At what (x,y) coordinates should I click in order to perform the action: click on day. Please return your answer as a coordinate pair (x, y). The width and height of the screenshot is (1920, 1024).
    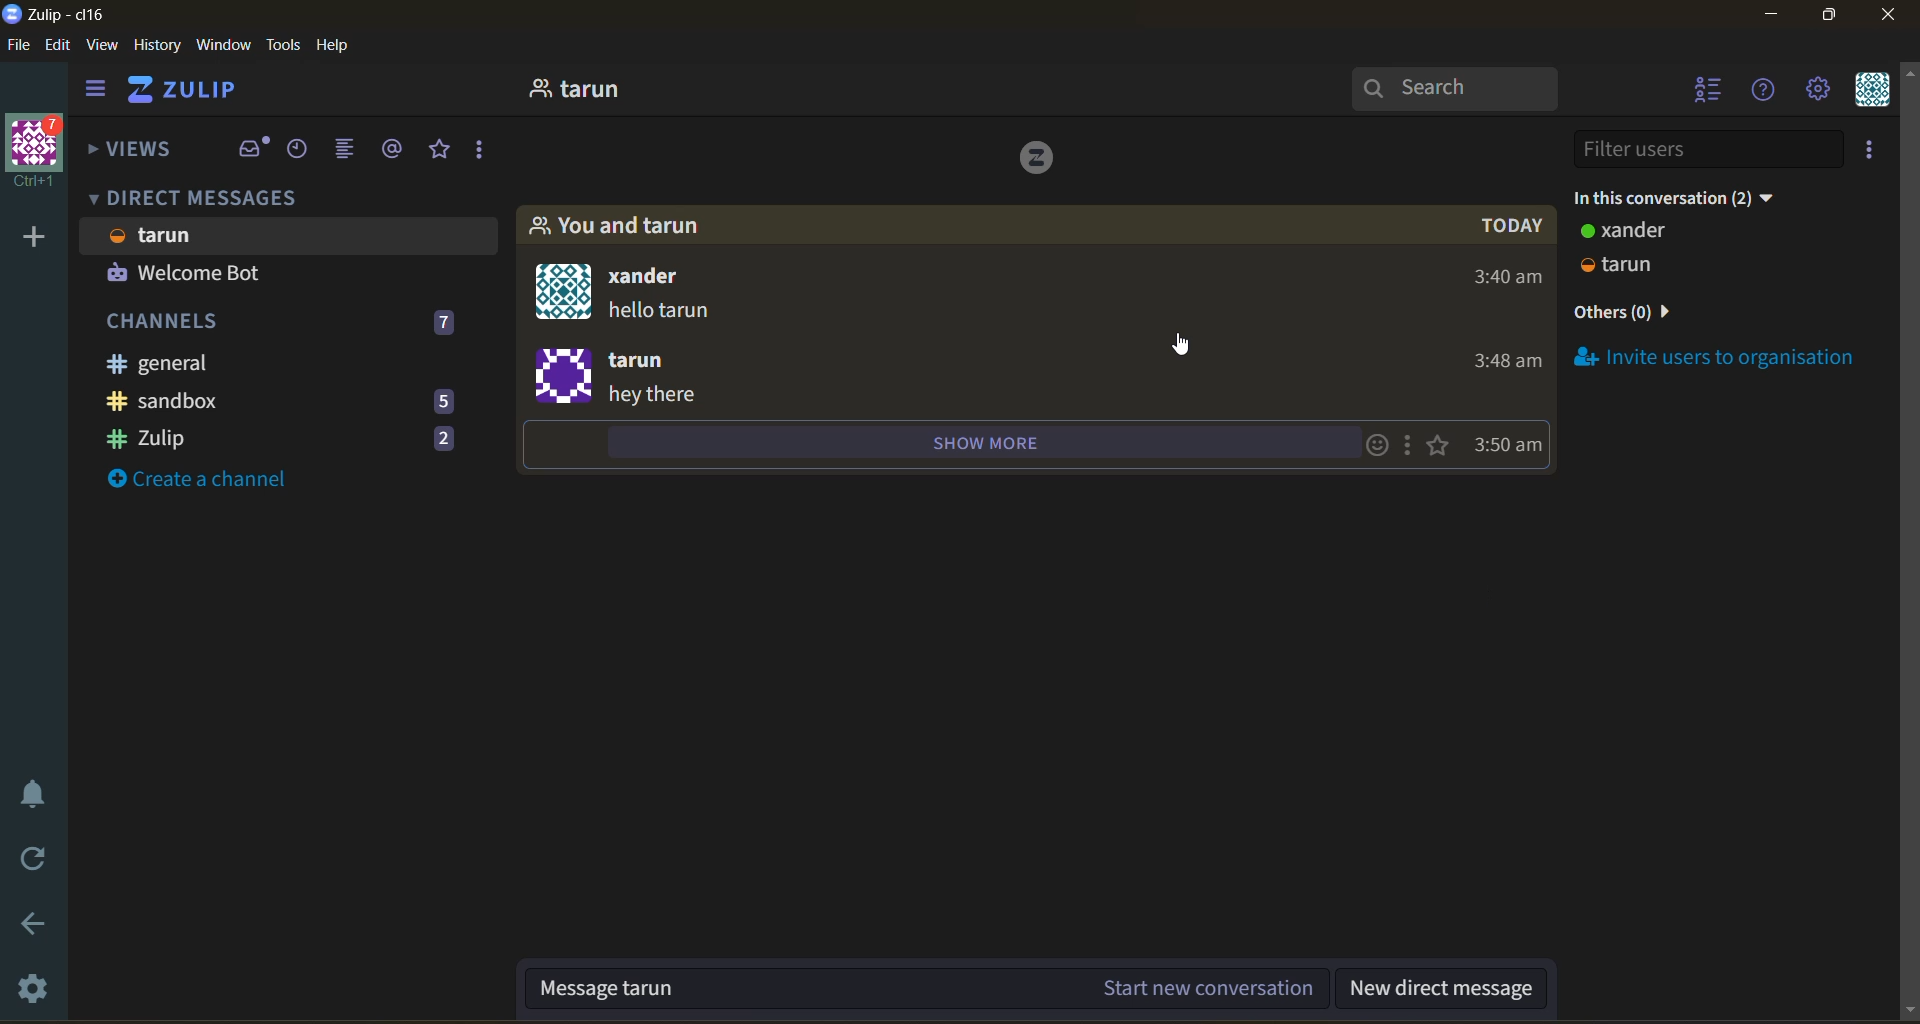
    Looking at the image, I should click on (1516, 228).